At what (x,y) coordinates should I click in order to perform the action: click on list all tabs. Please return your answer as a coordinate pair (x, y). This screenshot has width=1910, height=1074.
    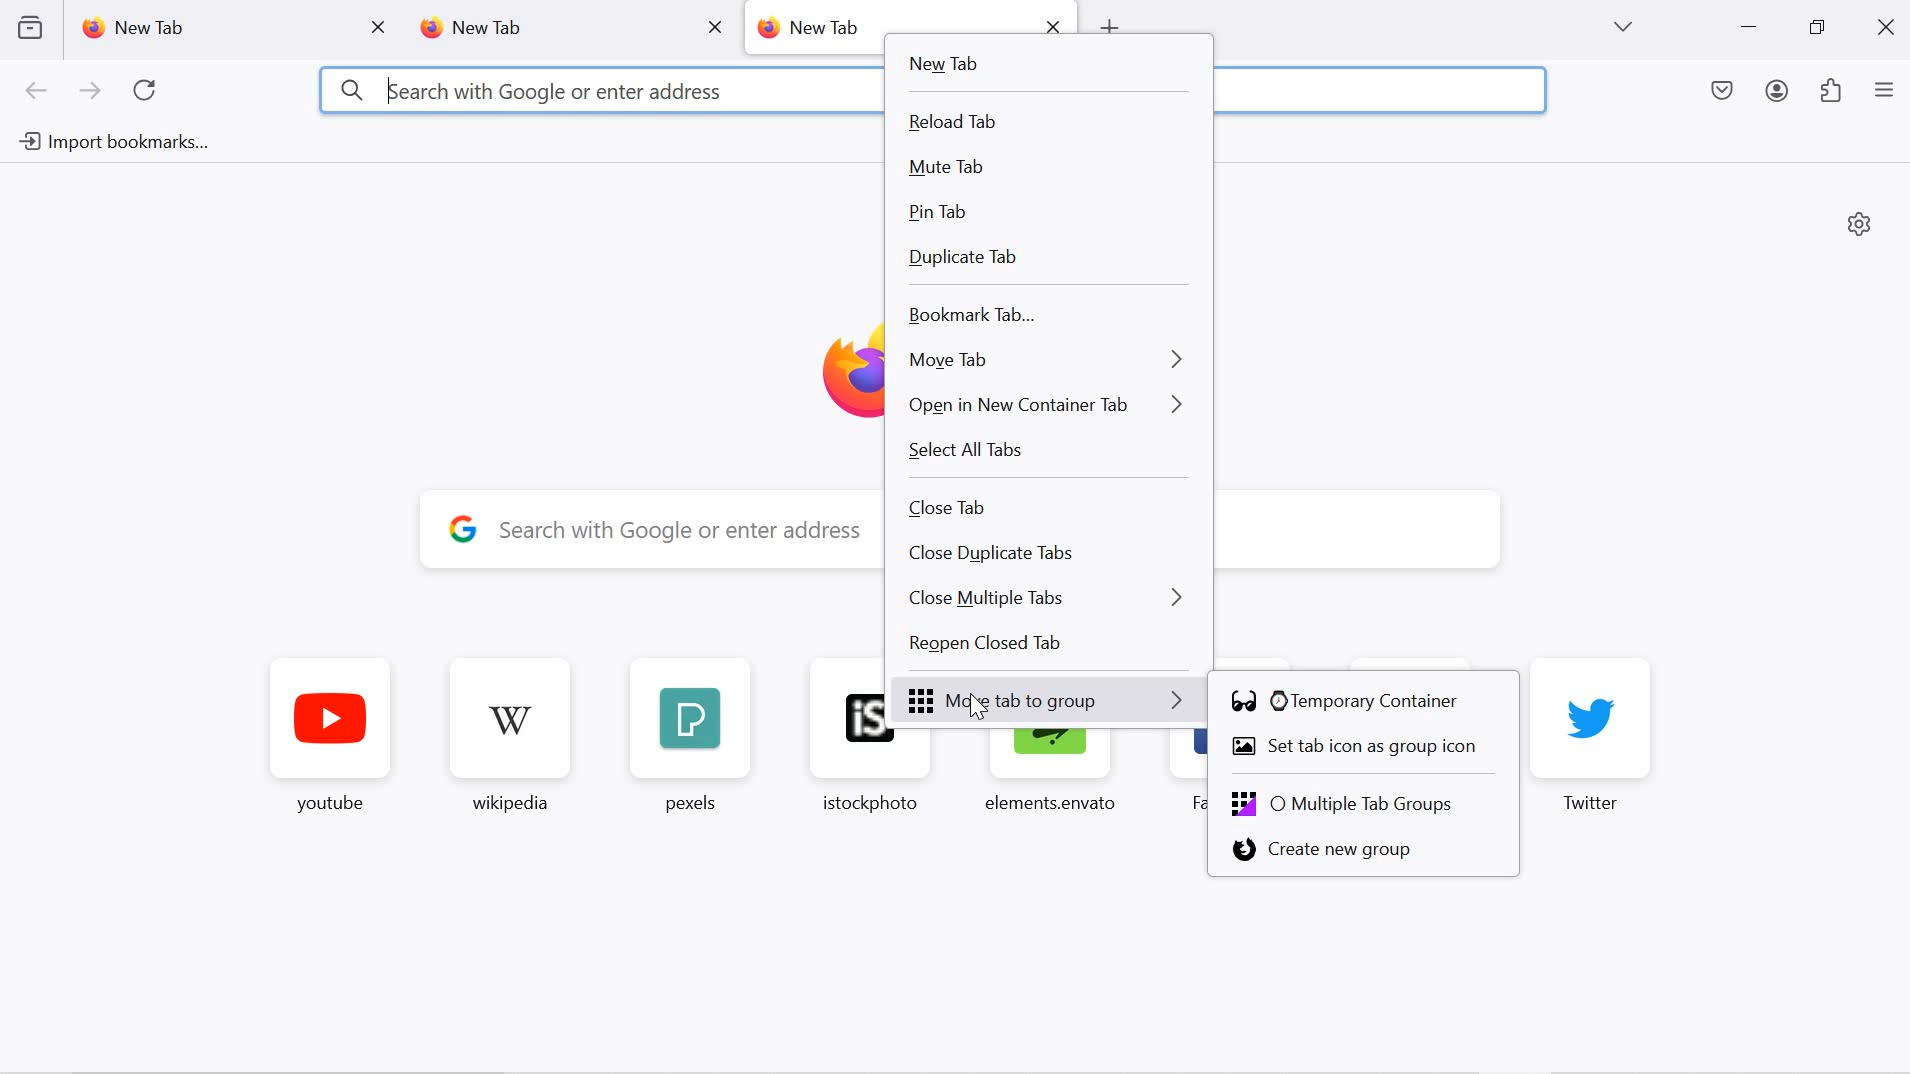
    Looking at the image, I should click on (1622, 27).